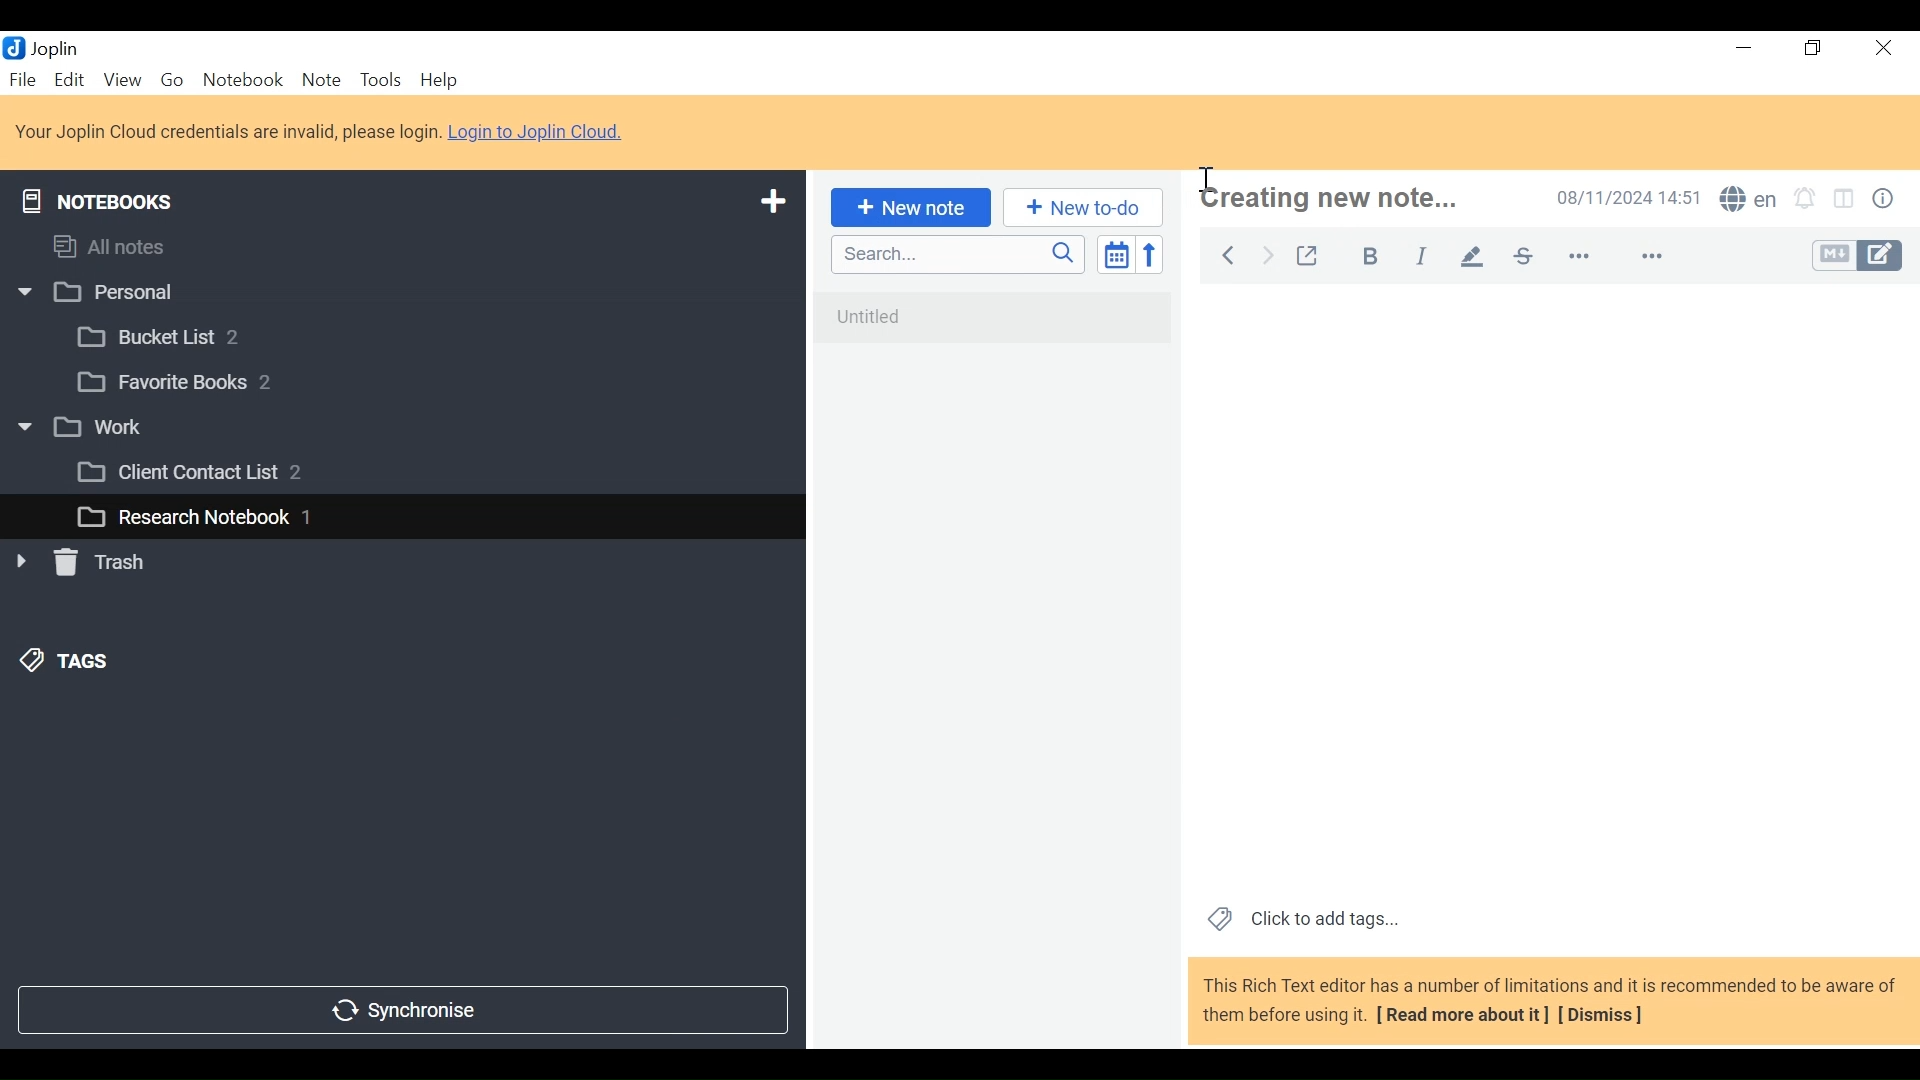 This screenshot has width=1920, height=1080. Describe the element at coordinates (1742, 48) in the screenshot. I see `Minimize` at that location.